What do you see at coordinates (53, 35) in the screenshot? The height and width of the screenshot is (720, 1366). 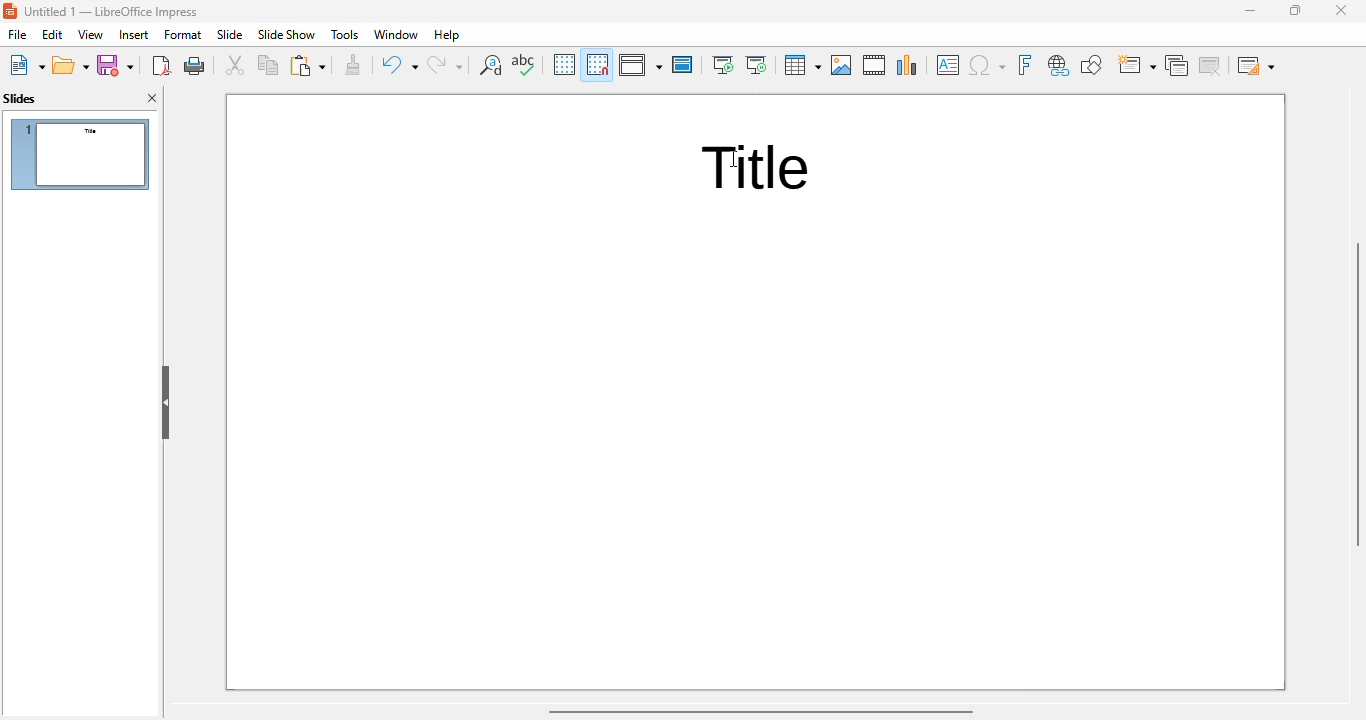 I see `edit` at bounding box center [53, 35].